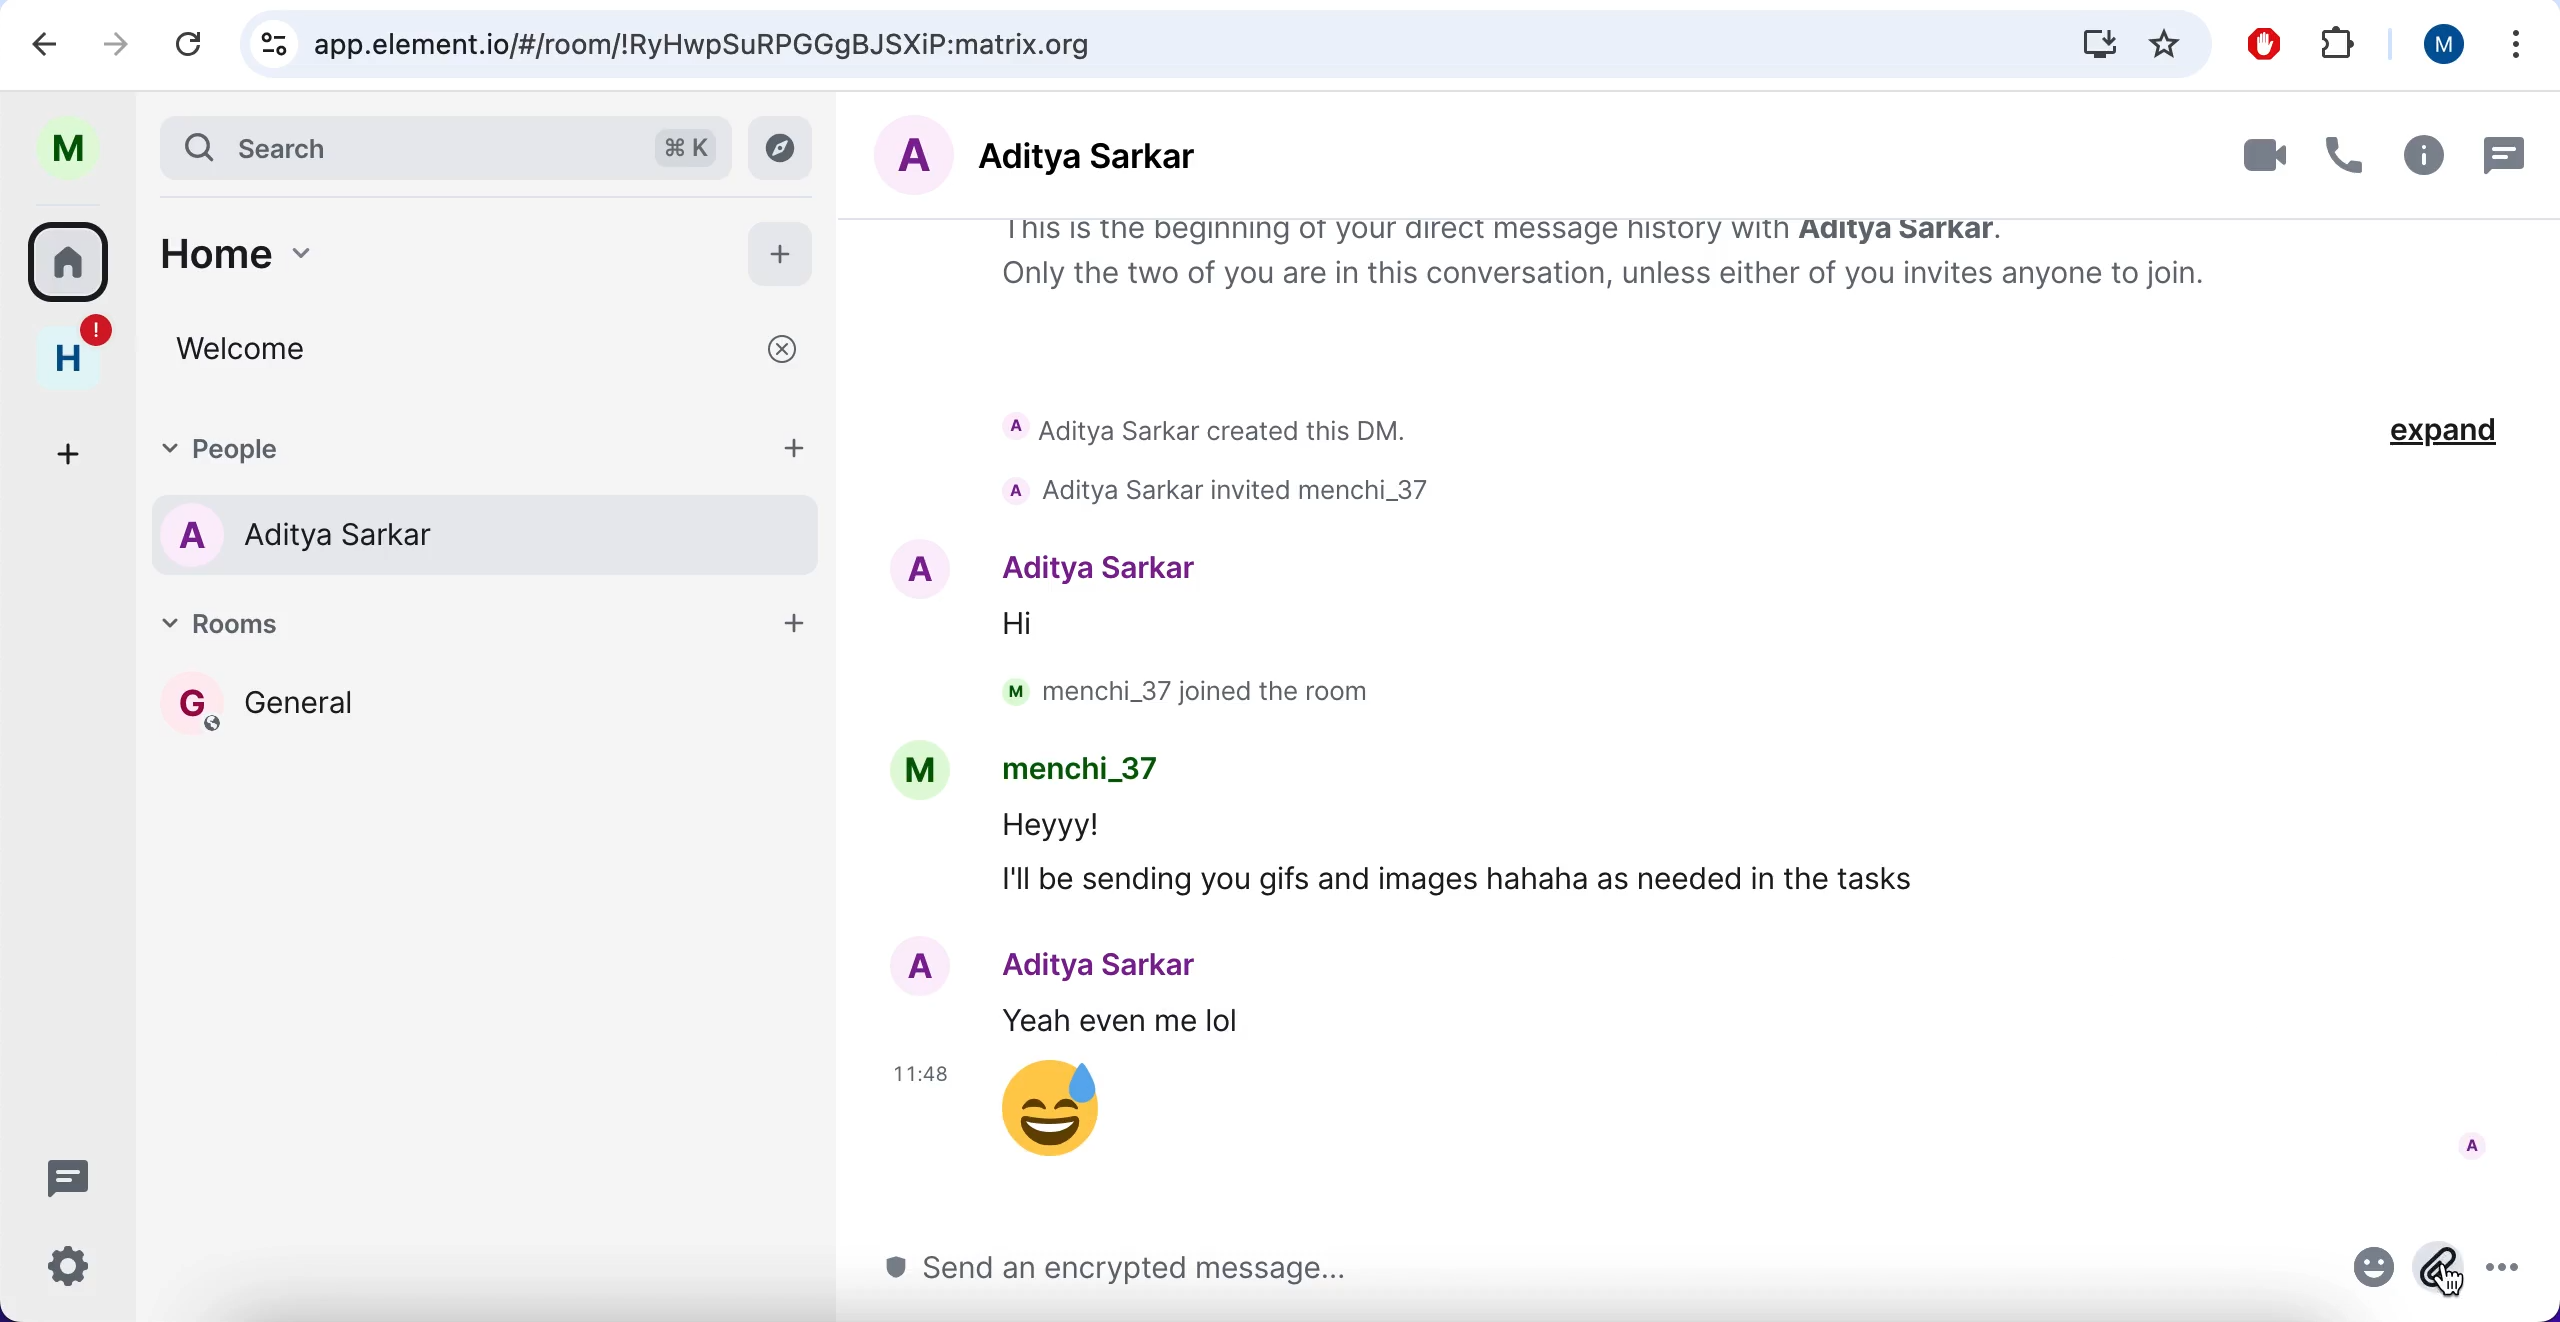  What do you see at coordinates (1606, 1273) in the screenshot?
I see `send message` at bounding box center [1606, 1273].